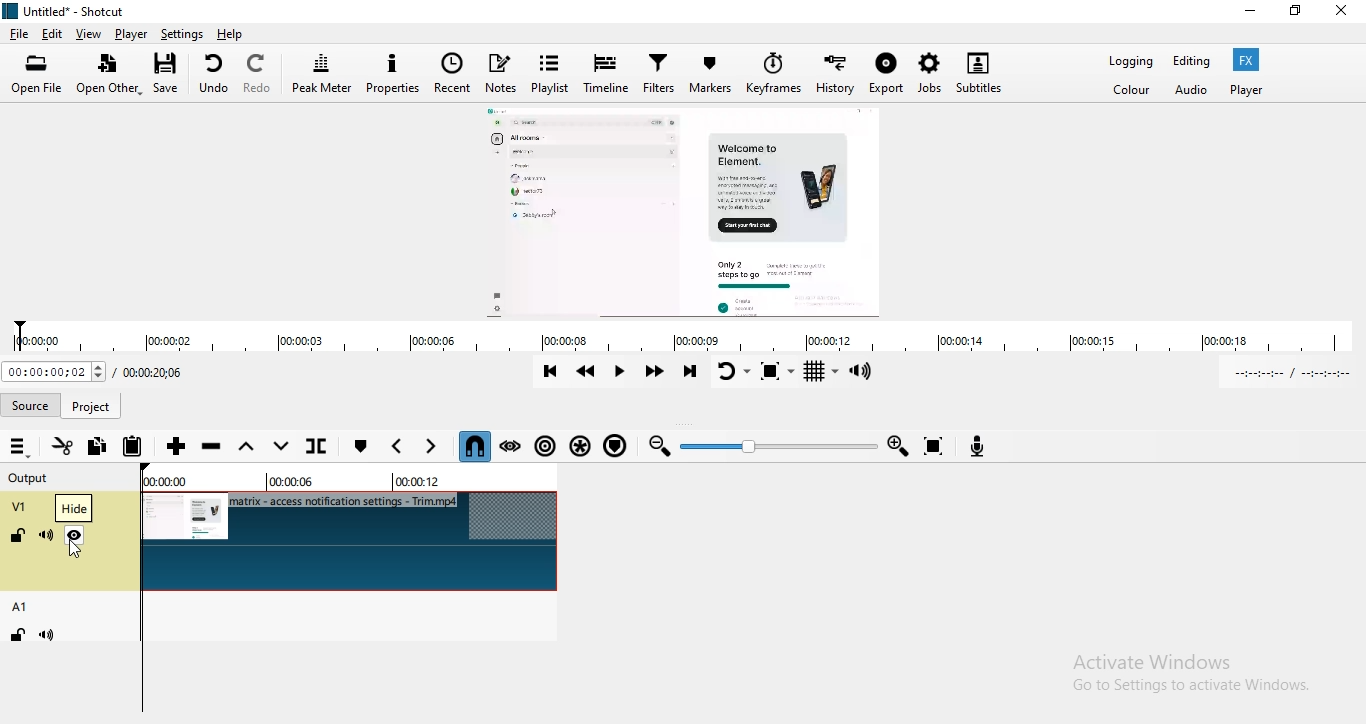  Describe the element at coordinates (38, 75) in the screenshot. I see `Open file ` at that location.